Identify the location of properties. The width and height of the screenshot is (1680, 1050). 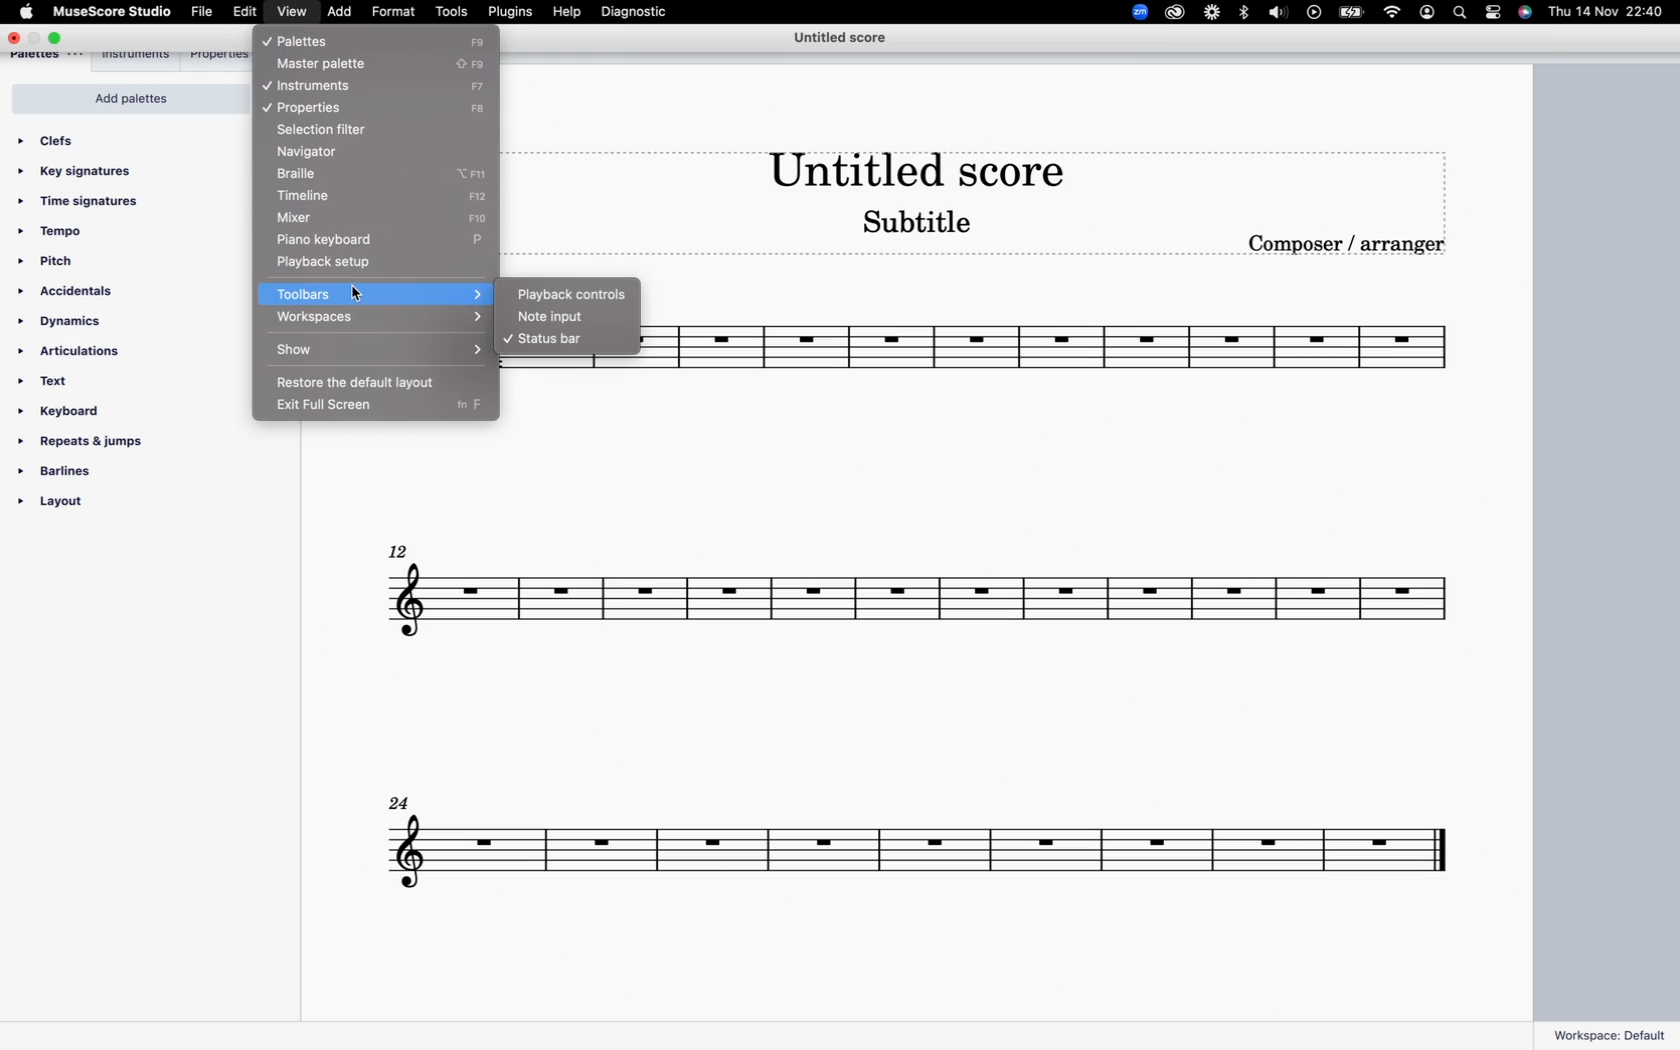
(329, 107).